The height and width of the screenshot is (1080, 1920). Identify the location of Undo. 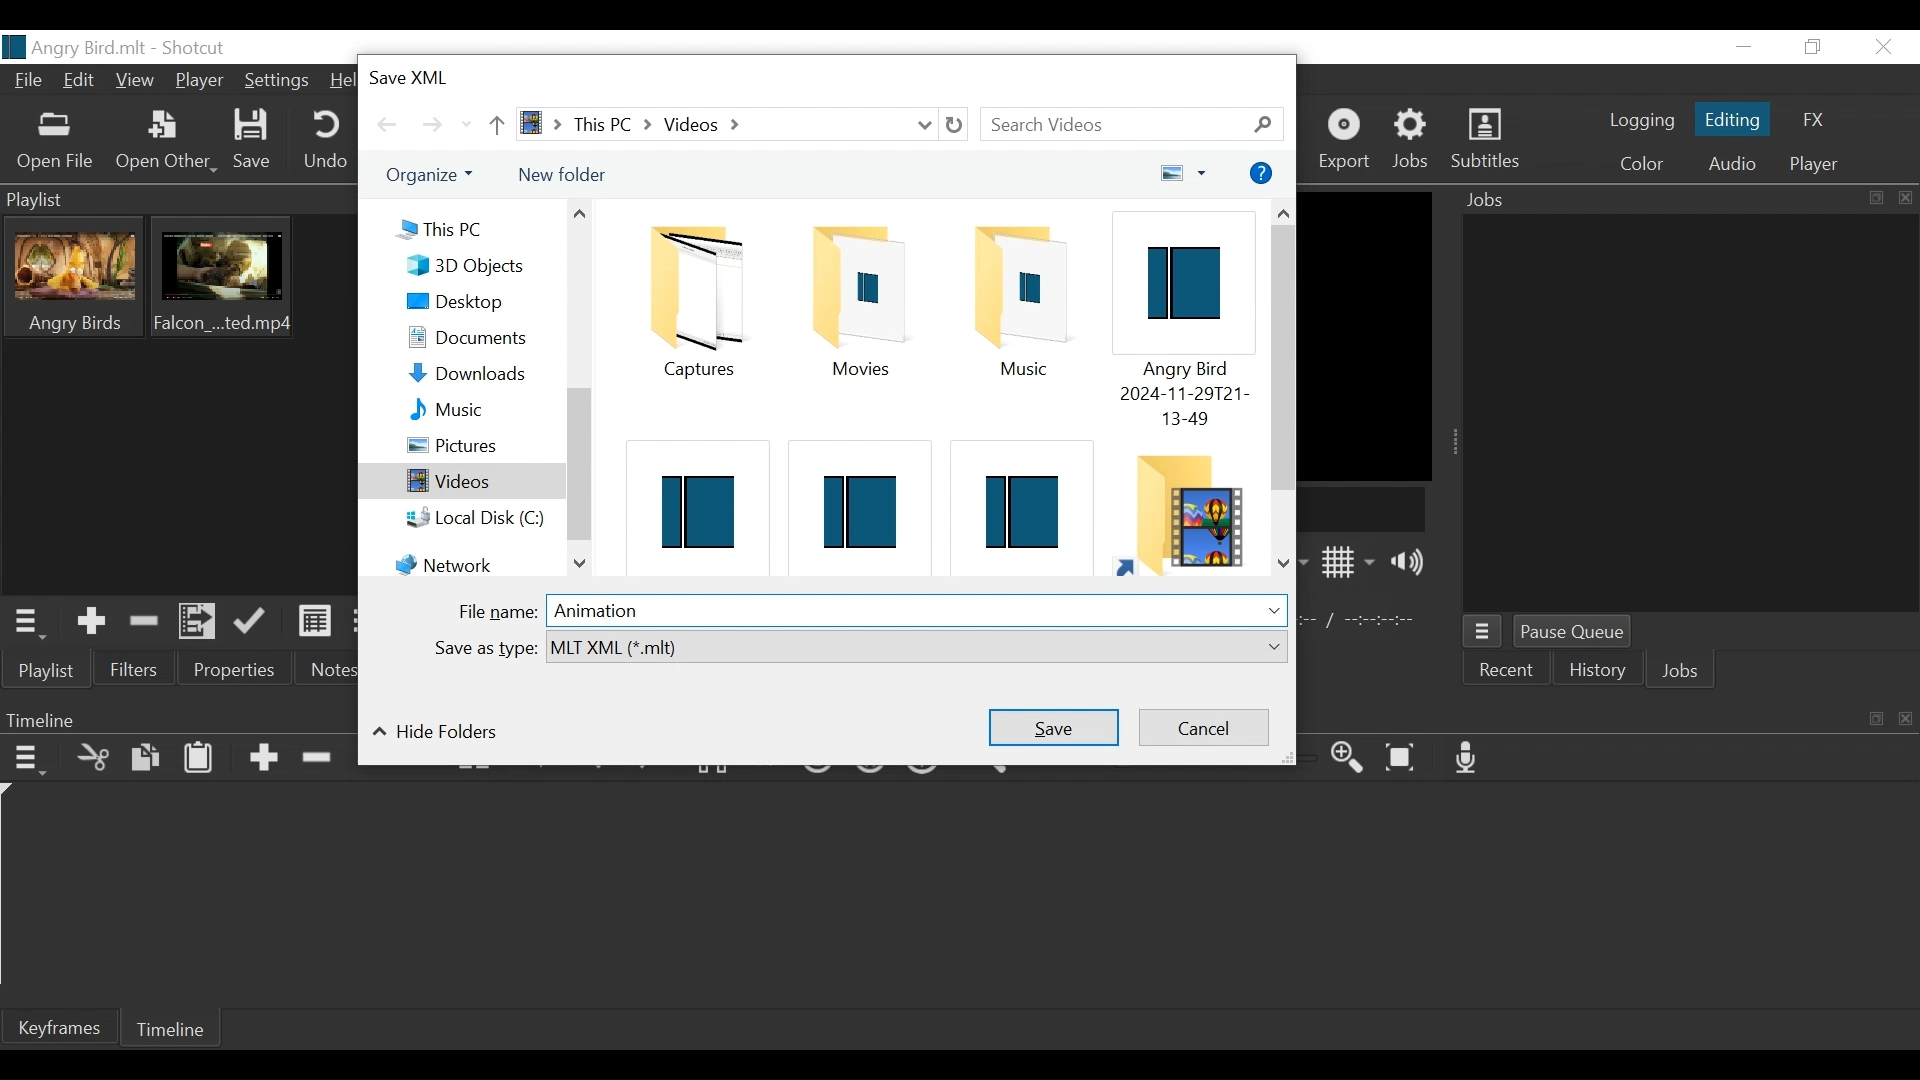
(323, 140).